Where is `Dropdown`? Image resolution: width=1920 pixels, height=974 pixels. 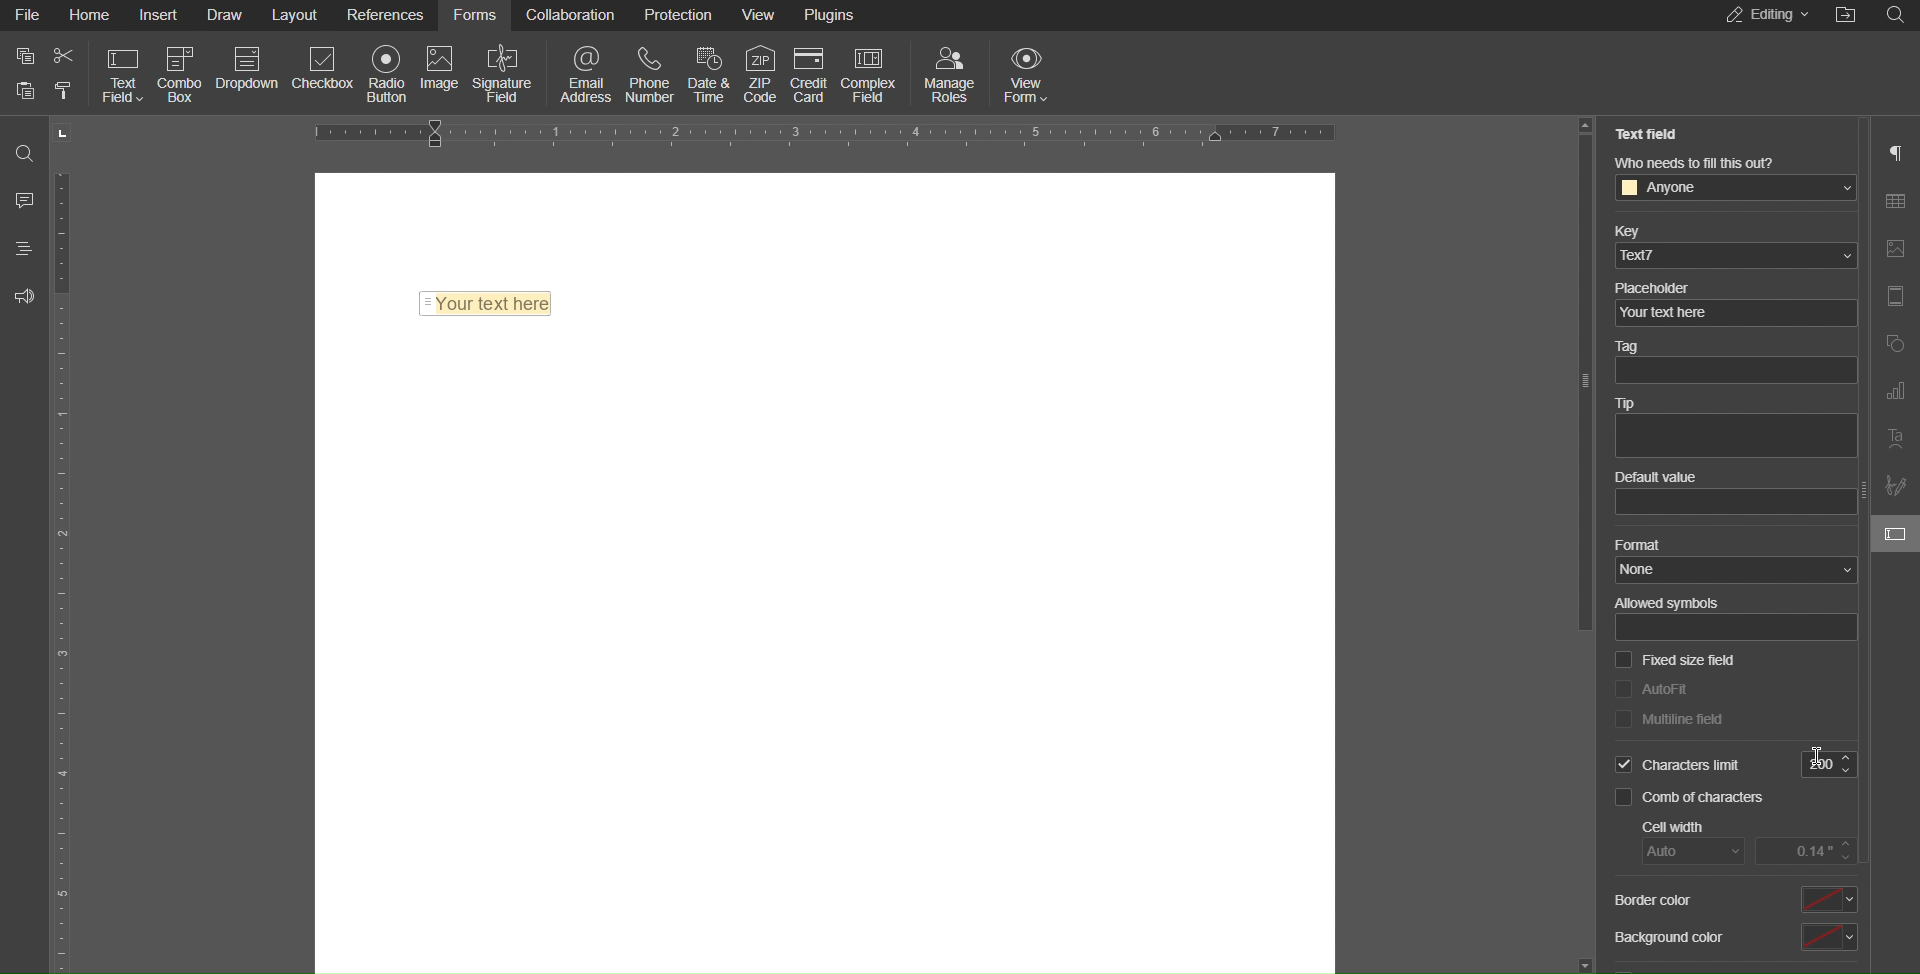
Dropdown is located at coordinates (253, 72).